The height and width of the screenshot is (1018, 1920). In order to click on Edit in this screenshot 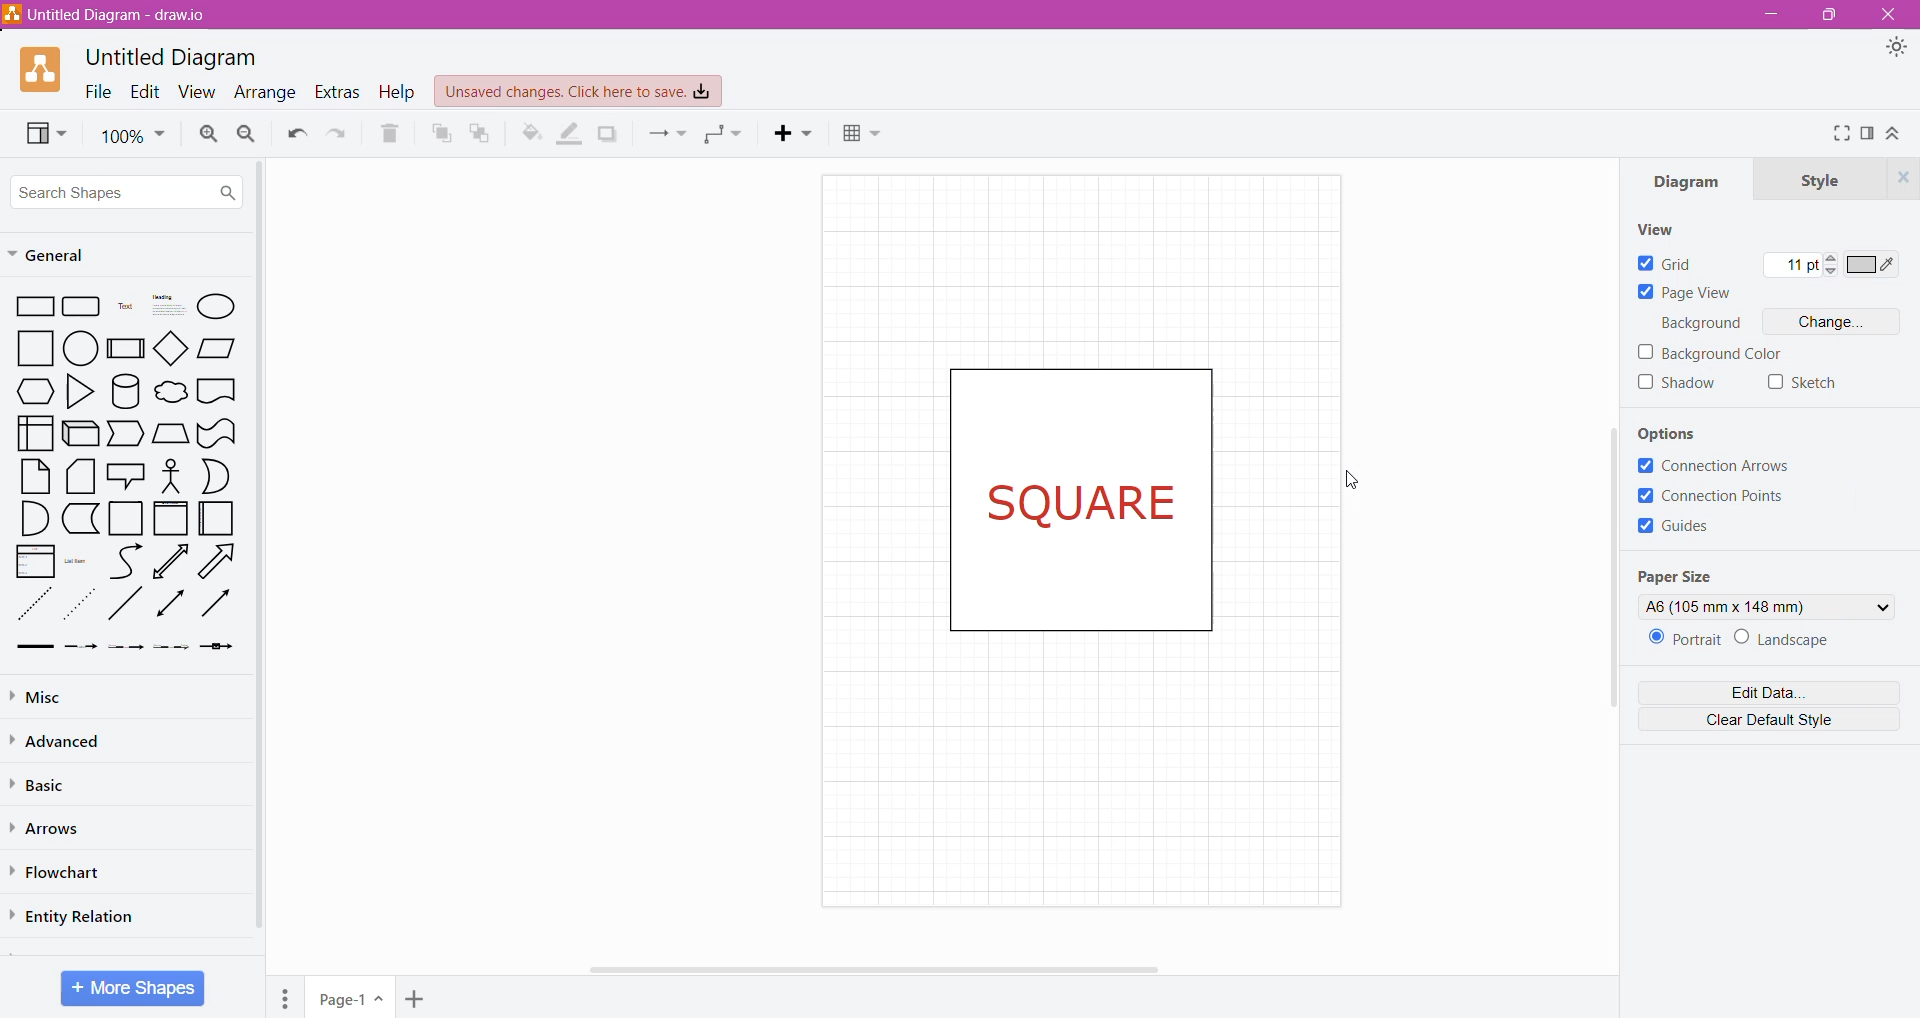, I will do `click(146, 90)`.